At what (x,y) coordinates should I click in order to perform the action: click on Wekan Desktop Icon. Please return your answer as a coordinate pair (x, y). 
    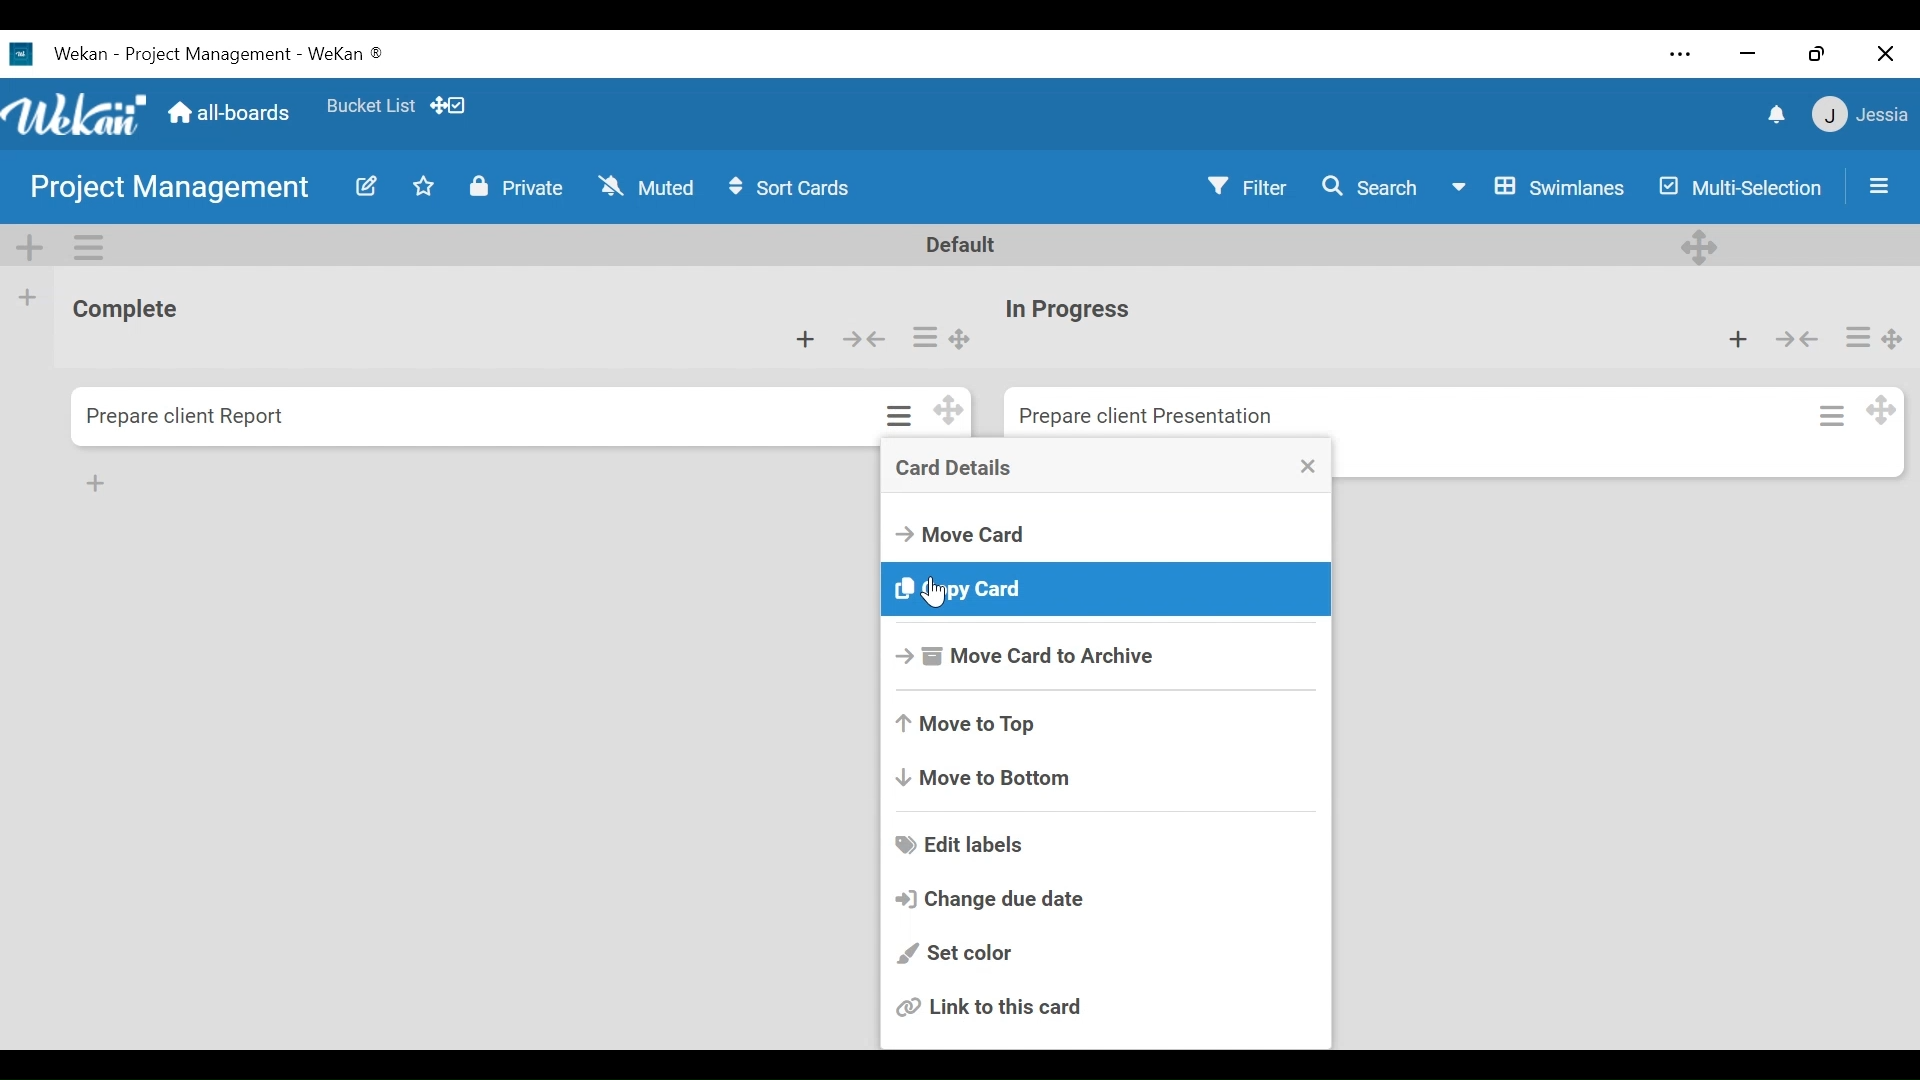
    Looking at the image, I should click on (214, 52).